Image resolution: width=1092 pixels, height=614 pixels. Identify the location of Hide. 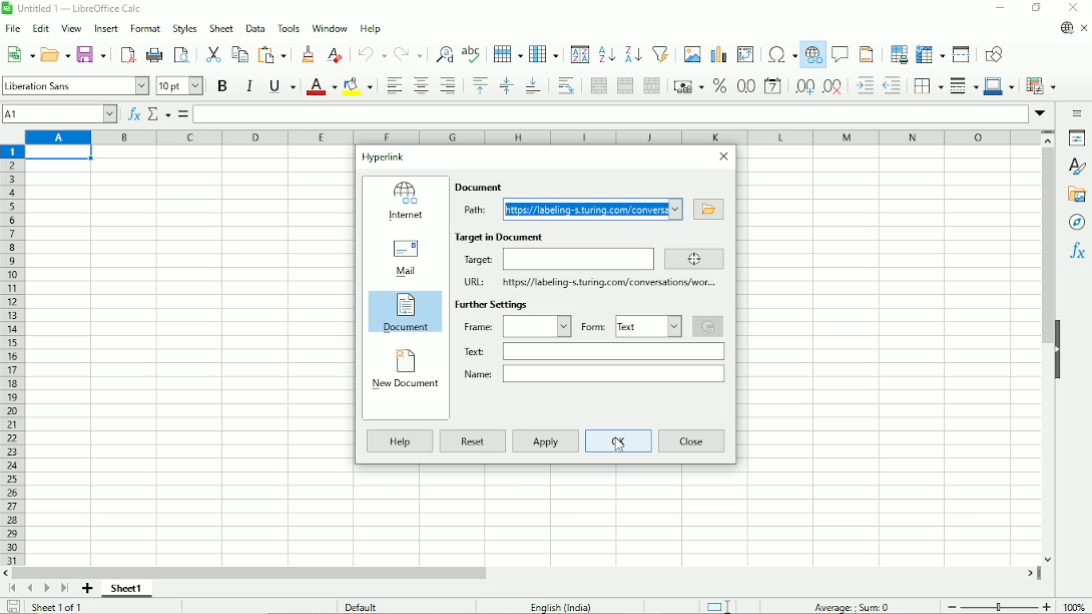
(1061, 347).